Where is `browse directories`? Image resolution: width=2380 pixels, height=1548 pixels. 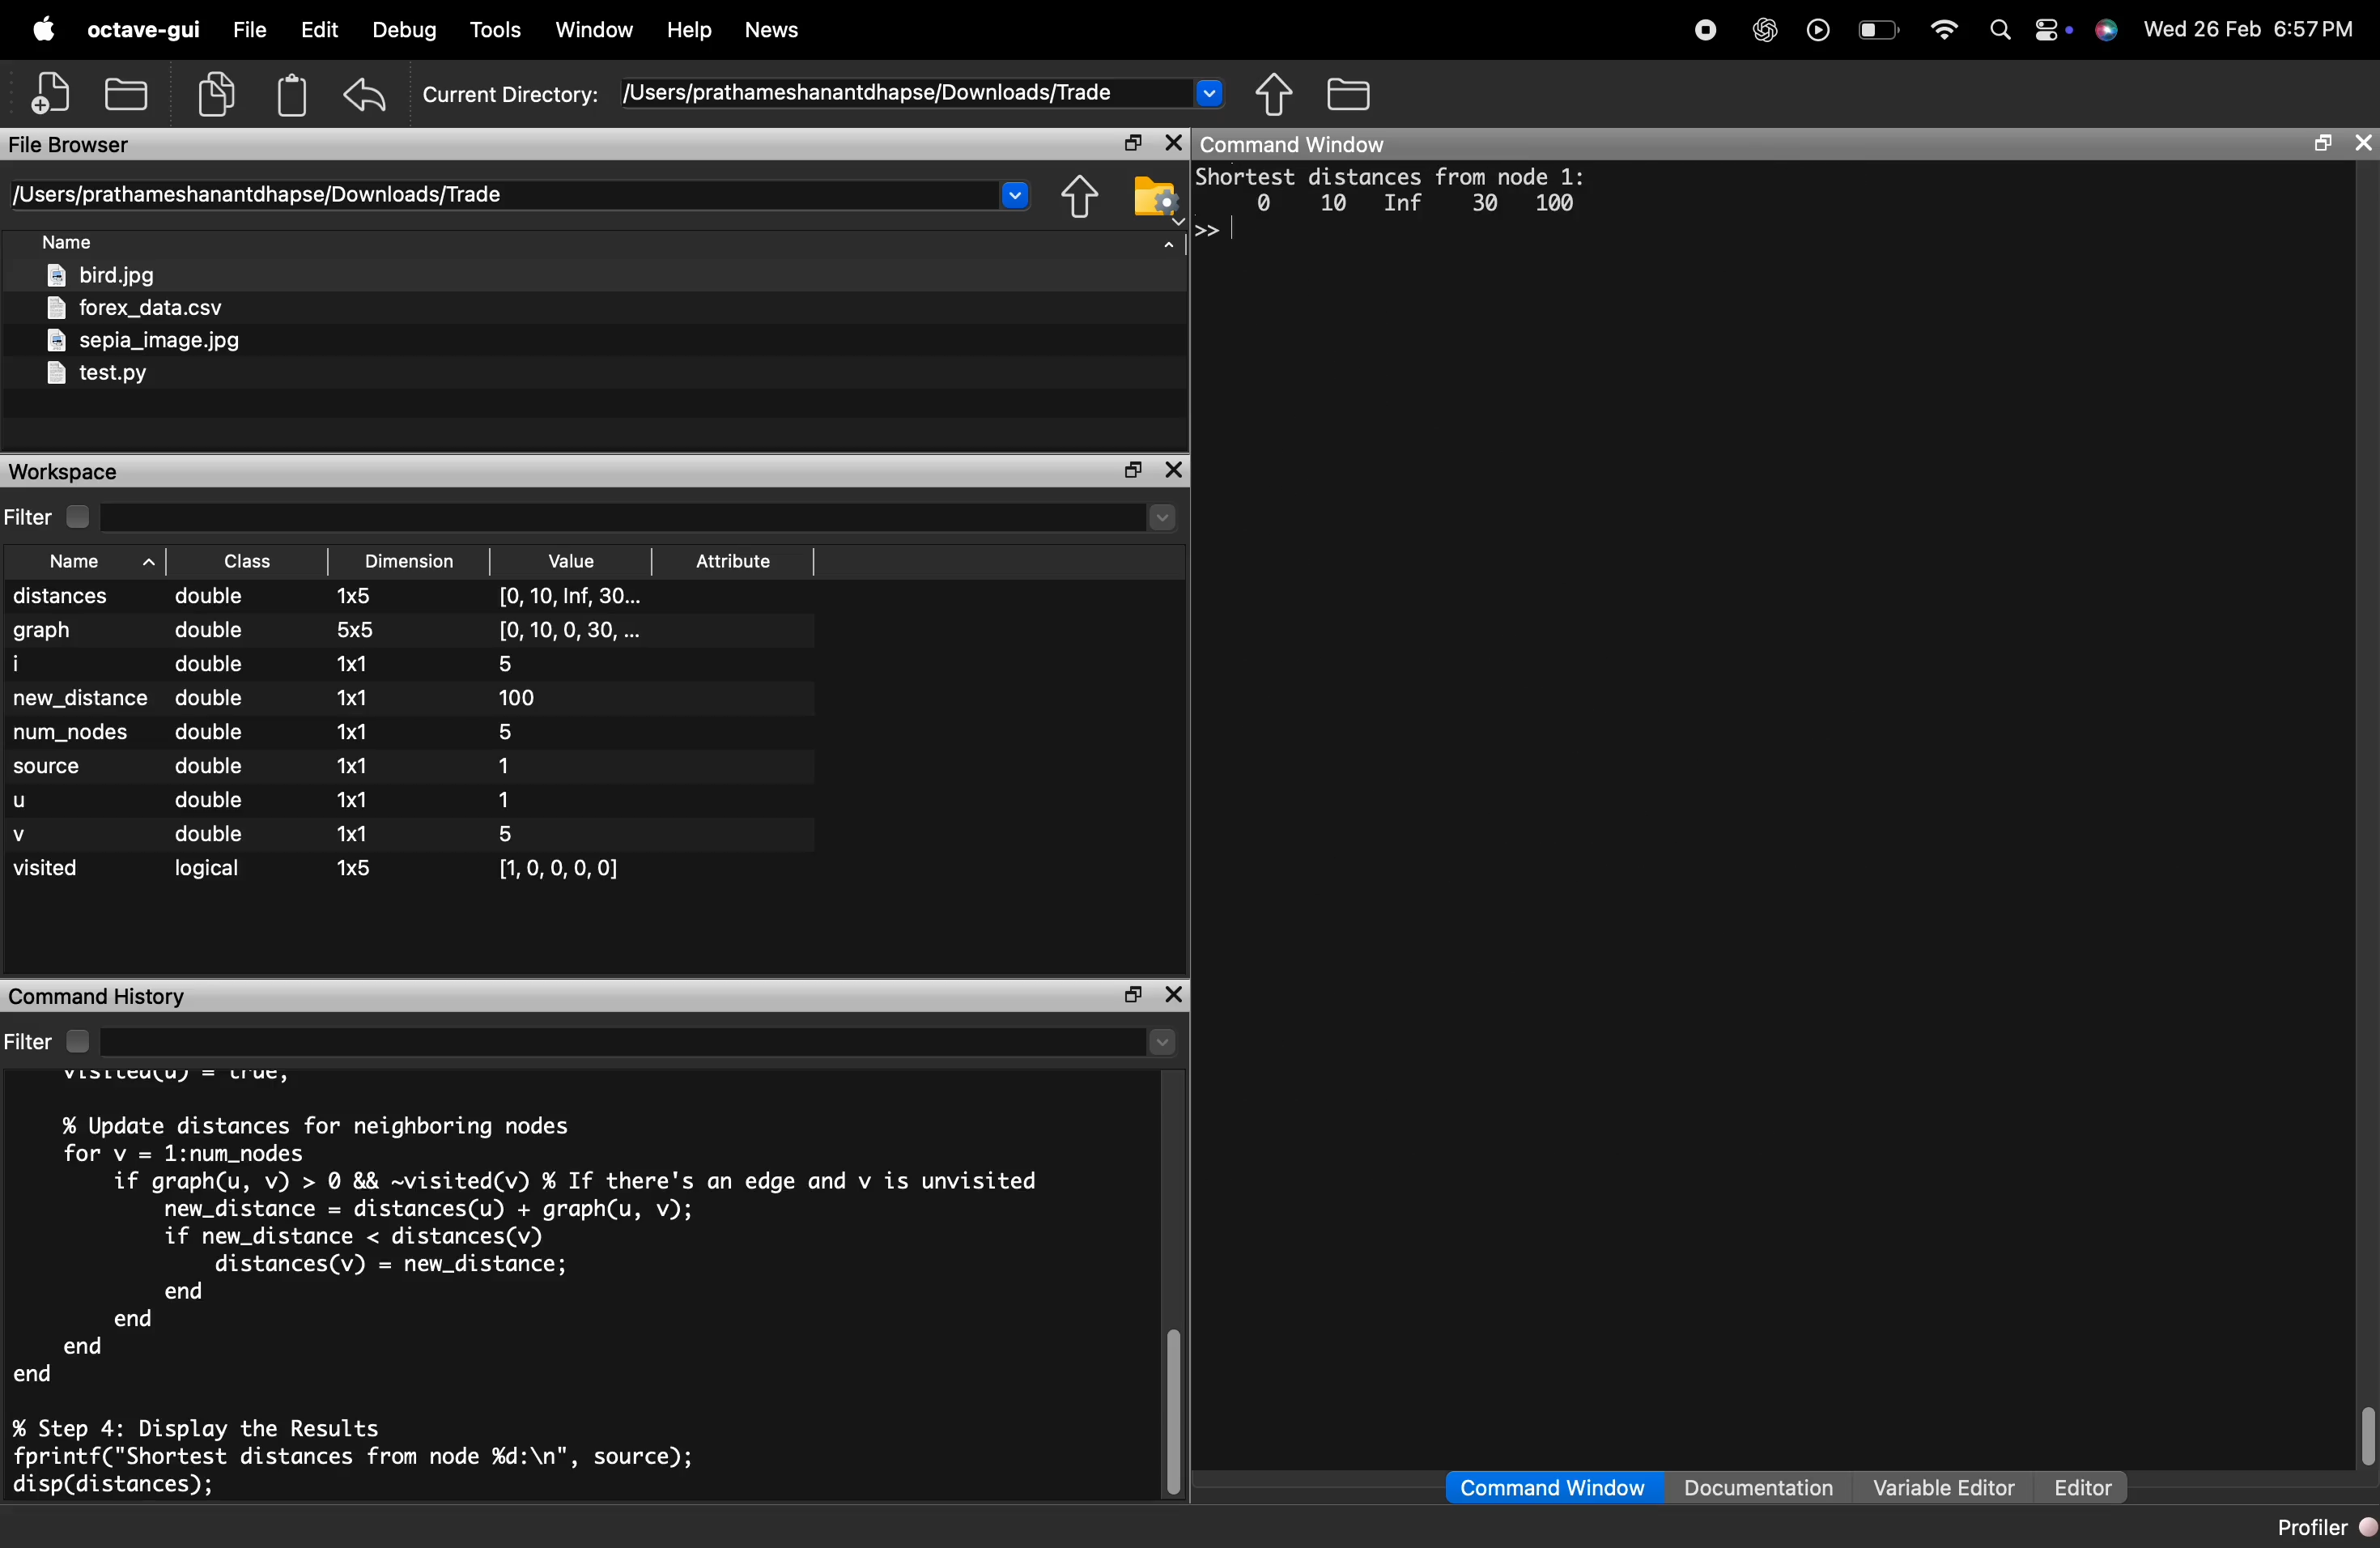
browse directories is located at coordinates (1349, 93).